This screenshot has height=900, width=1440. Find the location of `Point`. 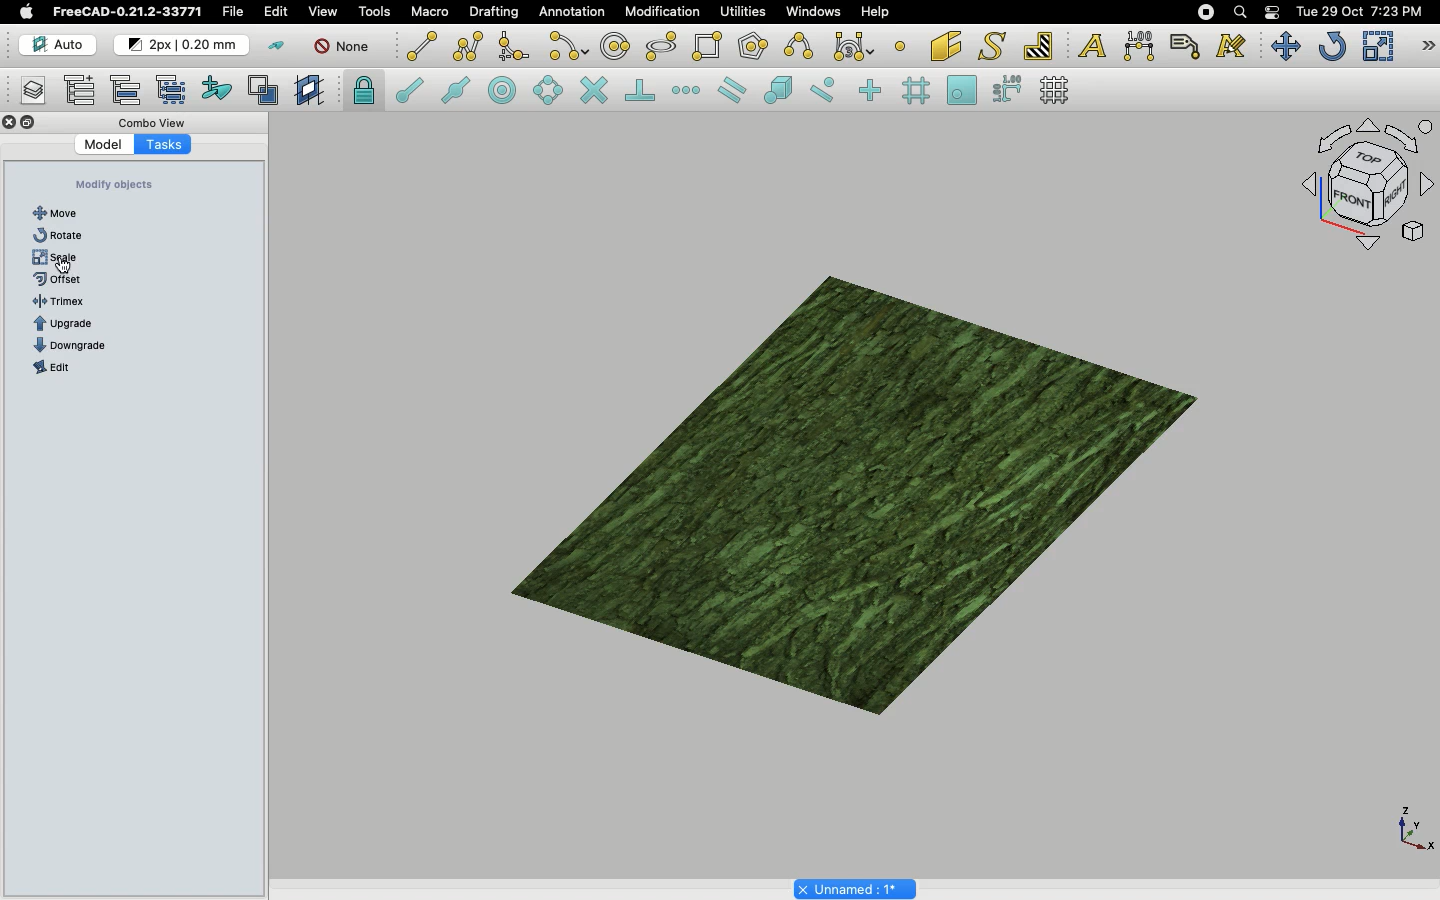

Point is located at coordinates (904, 45).